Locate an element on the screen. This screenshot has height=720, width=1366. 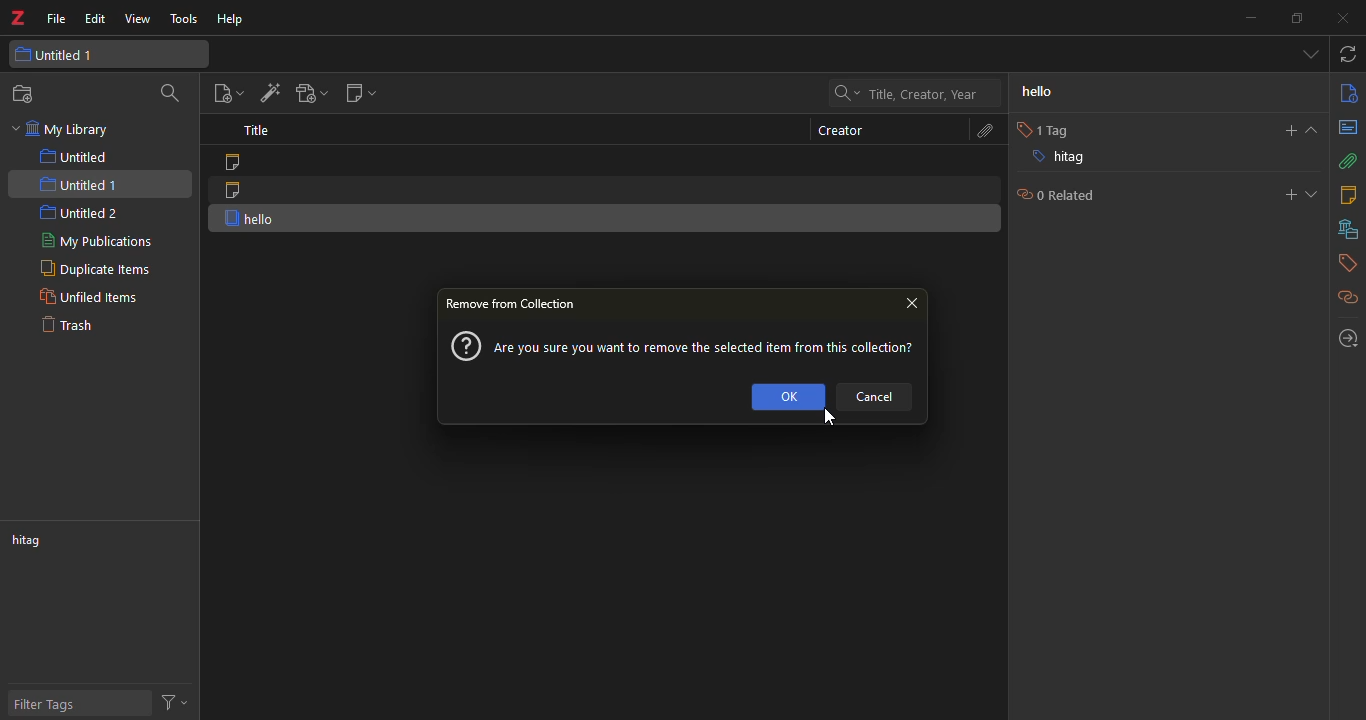
info is located at coordinates (1344, 93).